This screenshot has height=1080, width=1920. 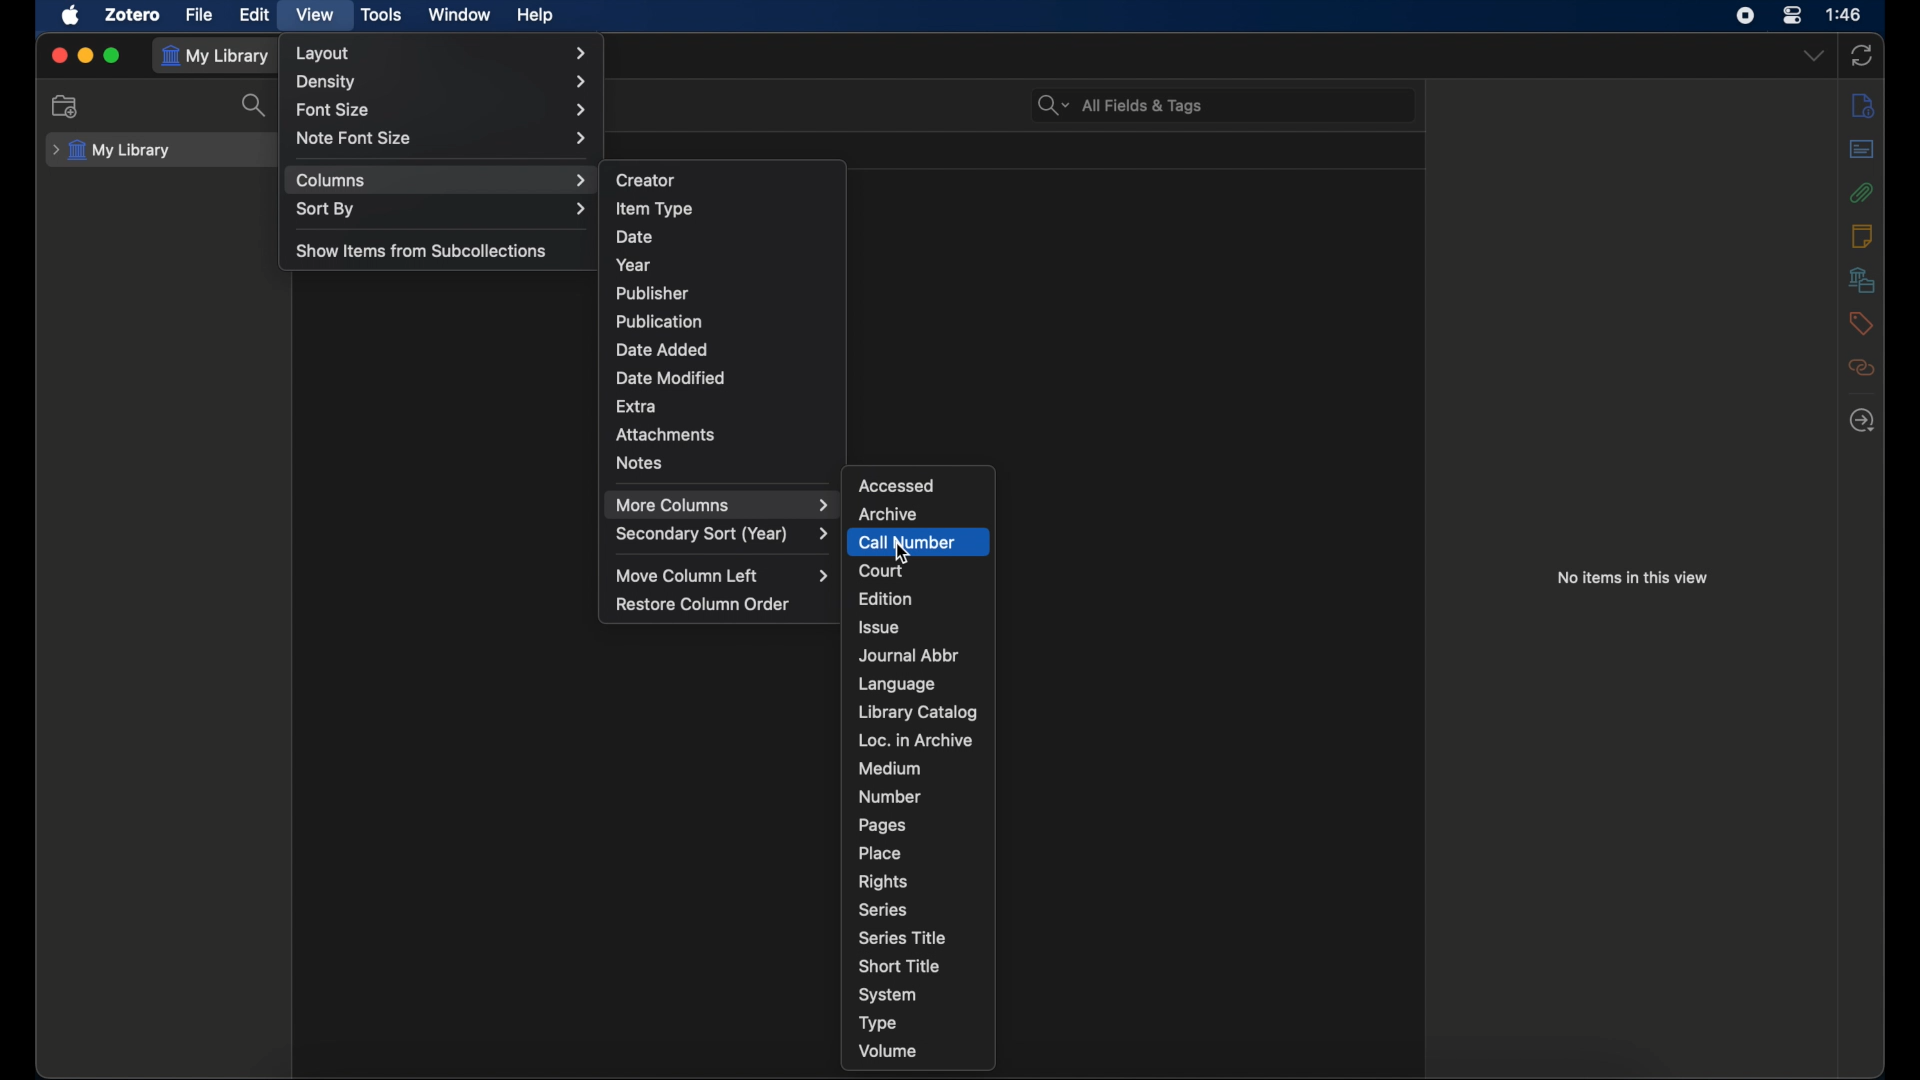 What do you see at coordinates (1858, 323) in the screenshot?
I see `tags` at bounding box center [1858, 323].